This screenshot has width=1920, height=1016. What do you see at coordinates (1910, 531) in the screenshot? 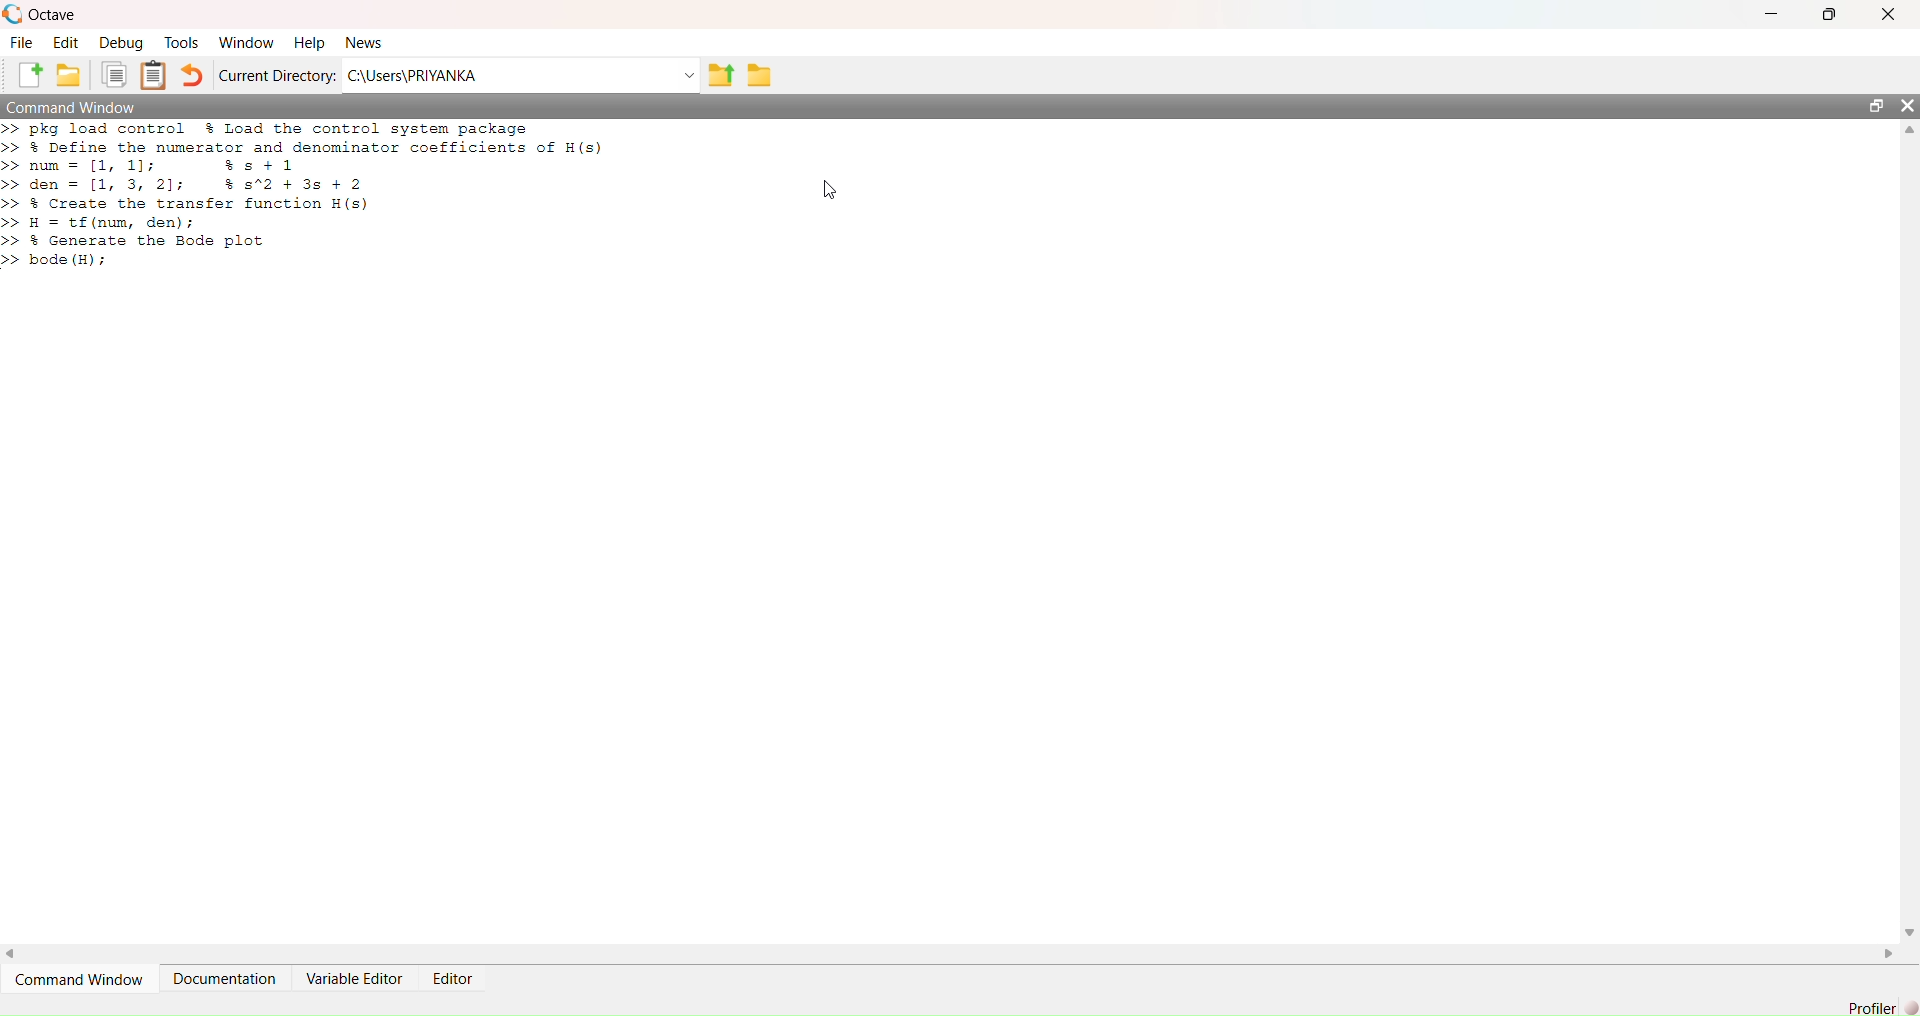
I see `vertical scroll bar` at bounding box center [1910, 531].